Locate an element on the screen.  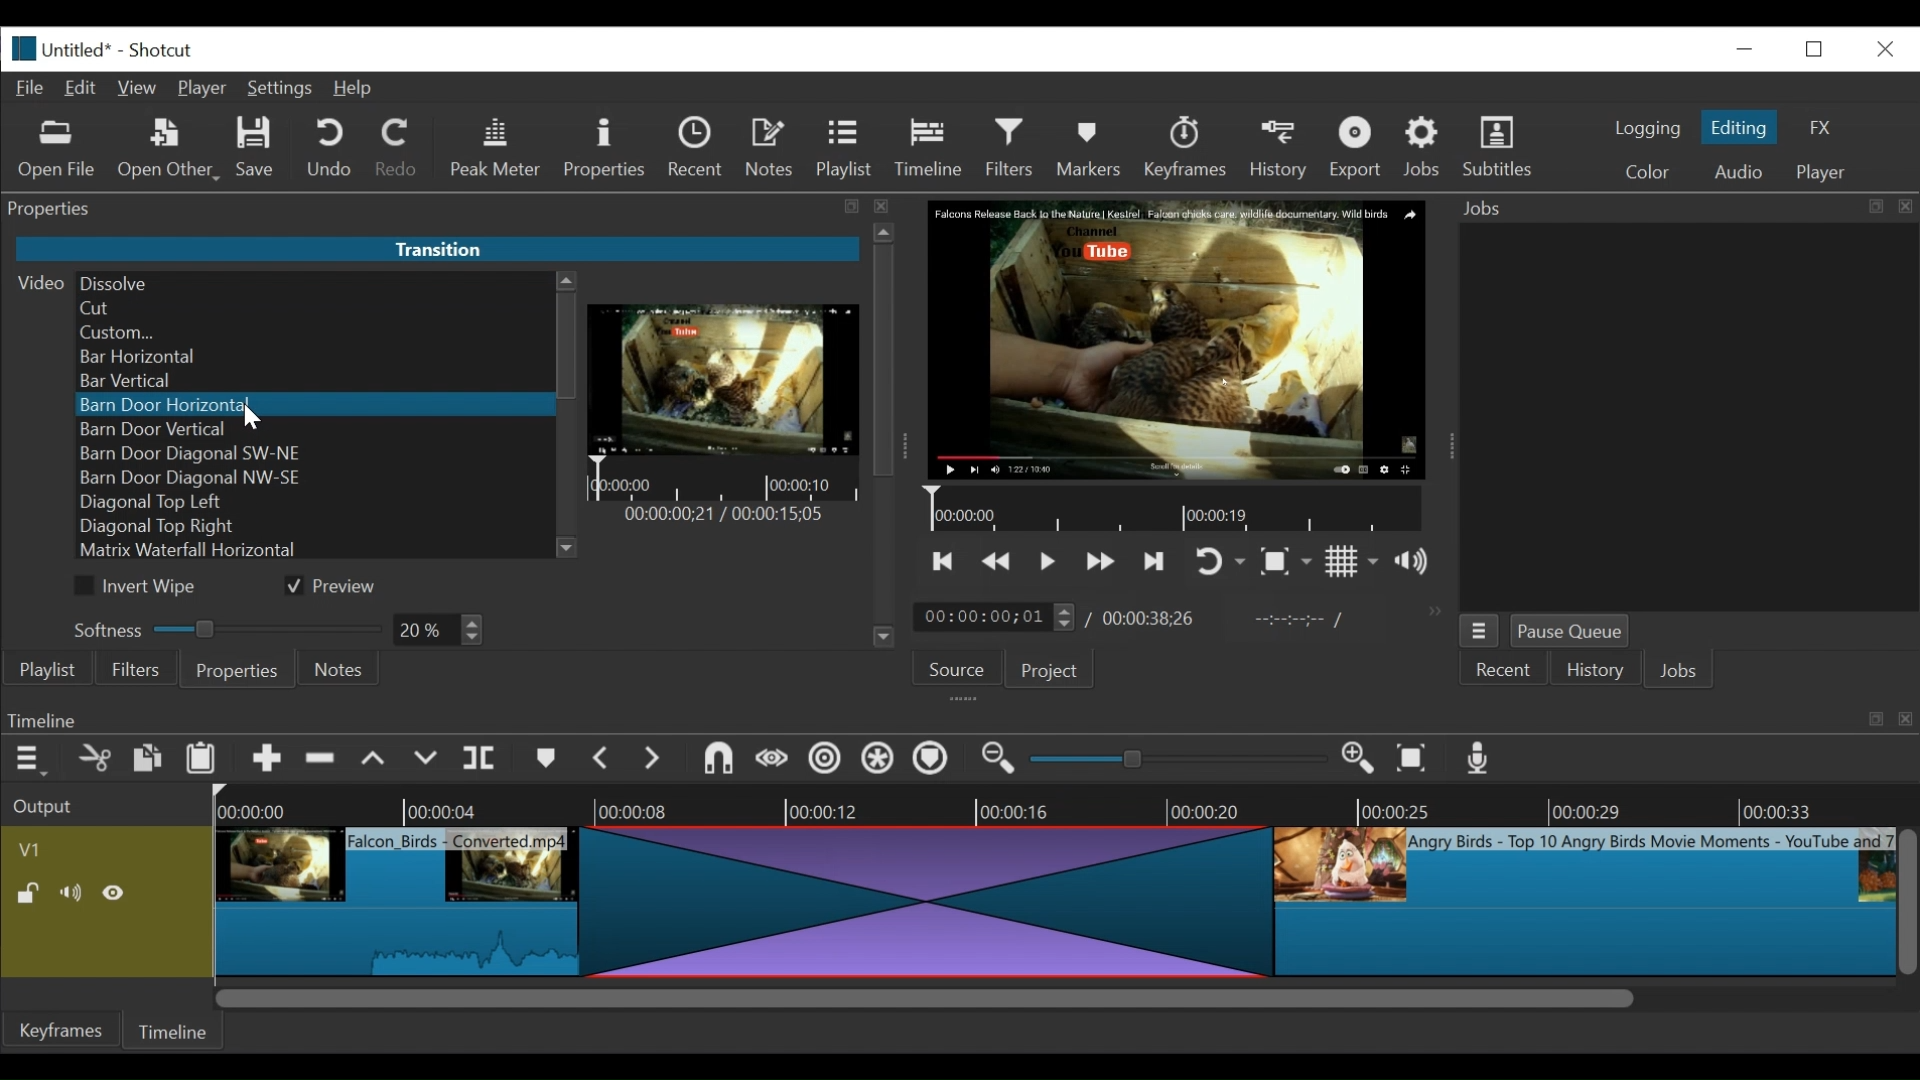
next marker is located at coordinates (656, 760).